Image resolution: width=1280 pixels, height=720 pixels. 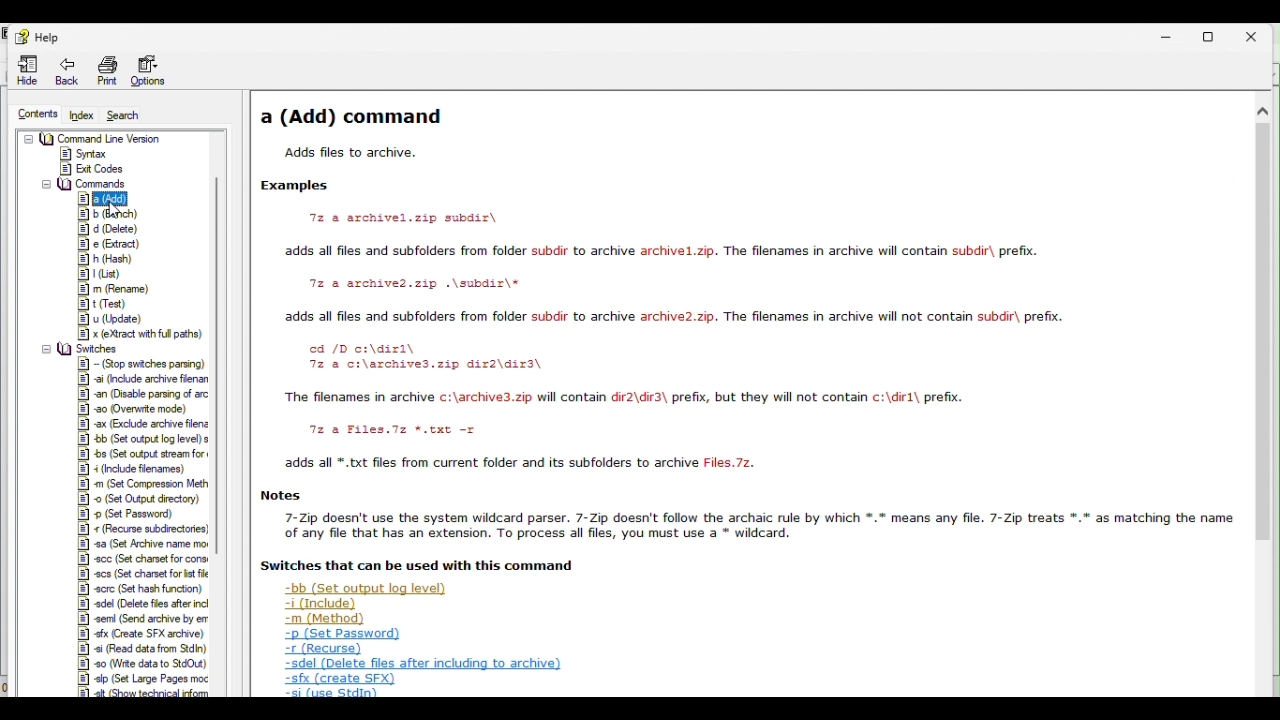 What do you see at coordinates (144, 618) in the screenshot?
I see `-seml` at bounding box center [144, 618].